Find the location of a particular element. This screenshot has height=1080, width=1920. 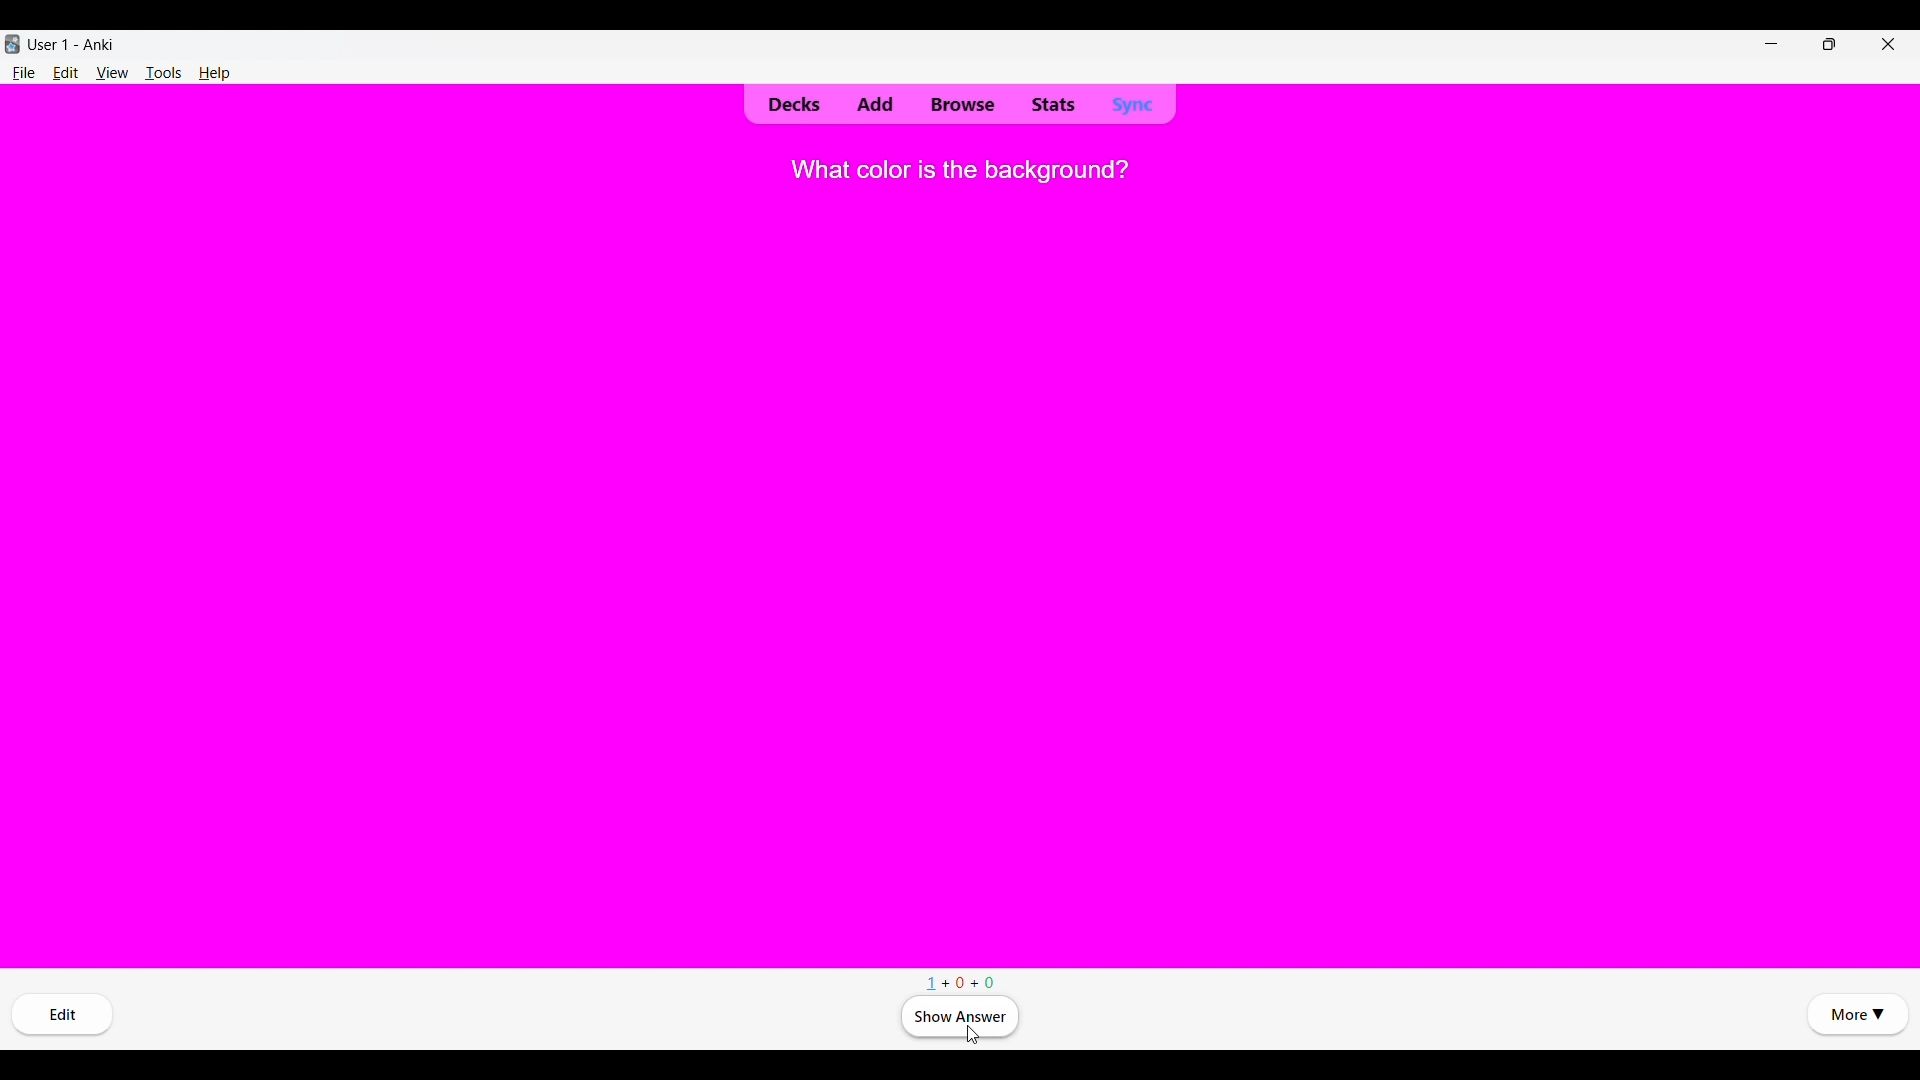

Edit card is located at coordinates (62, 1014).